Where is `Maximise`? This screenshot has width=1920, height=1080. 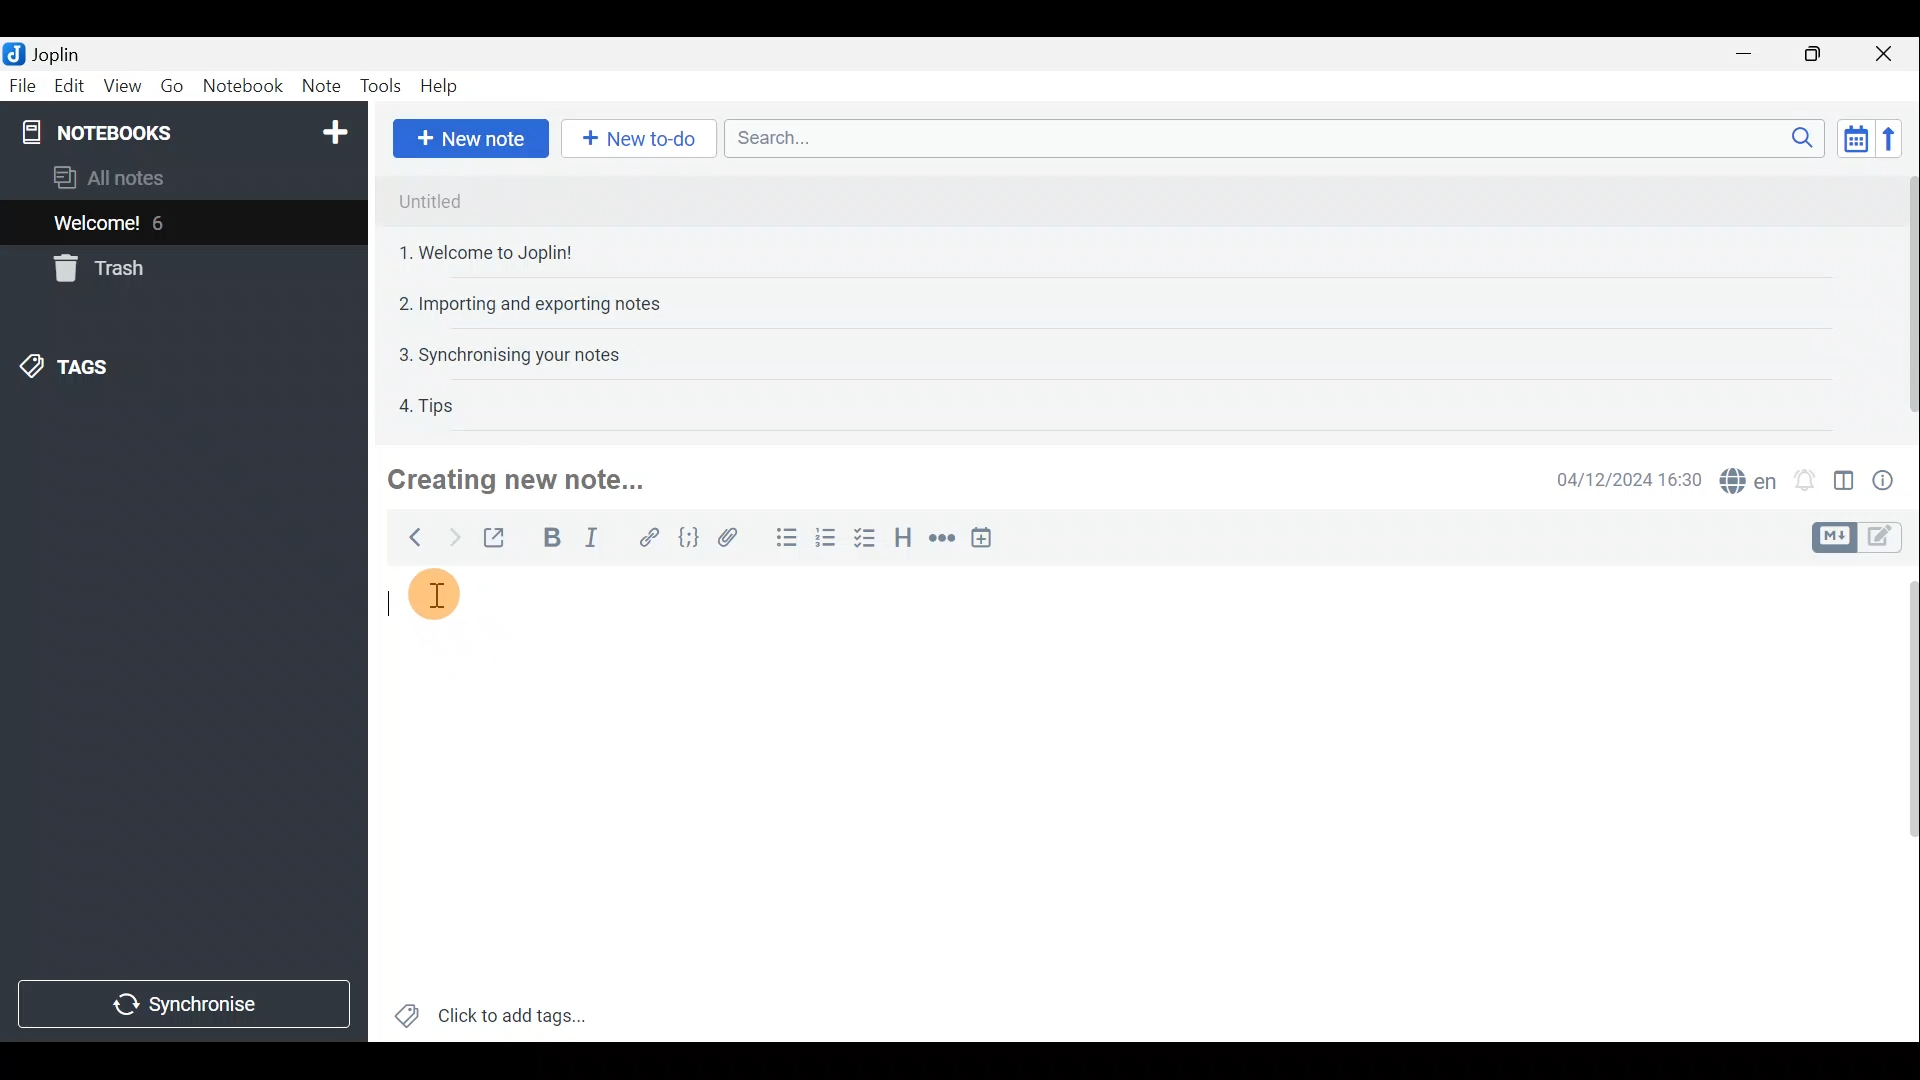 Maximise is located at coordinates (1814, 56).